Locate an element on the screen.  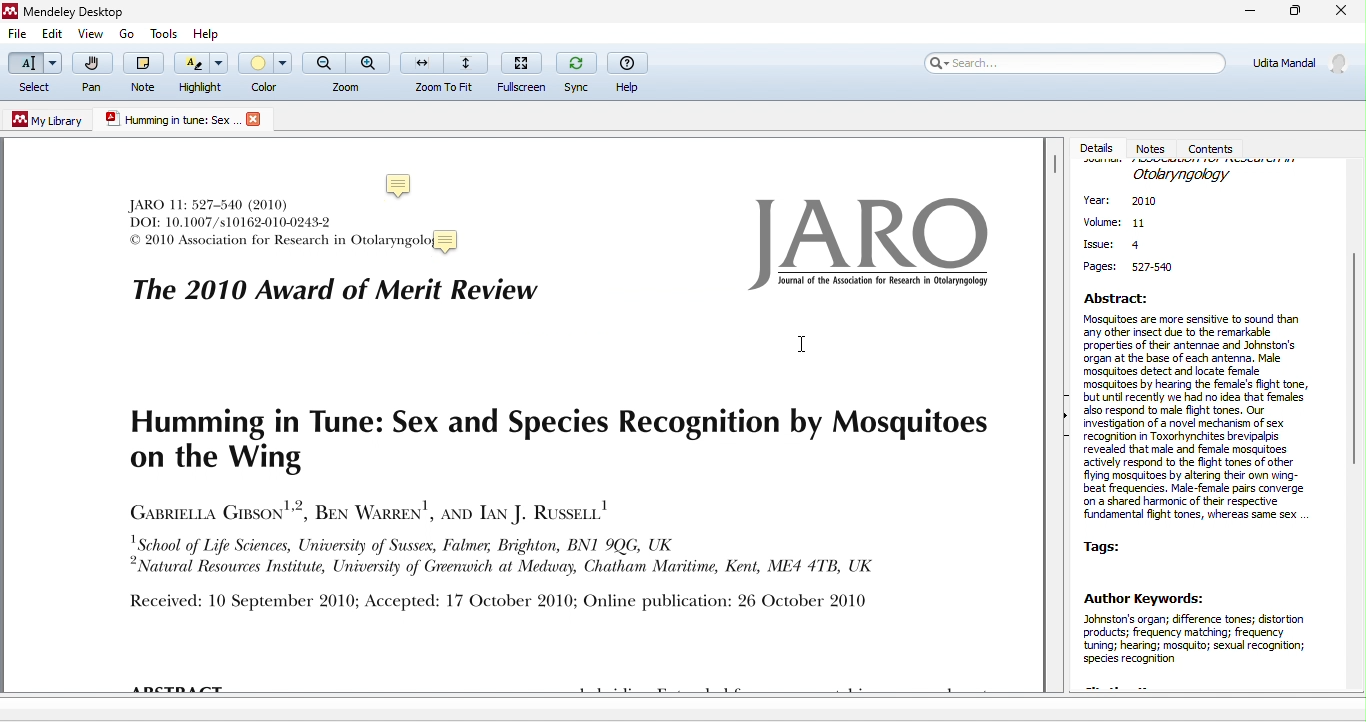
cursor movement is located at coordinates (796, 344).